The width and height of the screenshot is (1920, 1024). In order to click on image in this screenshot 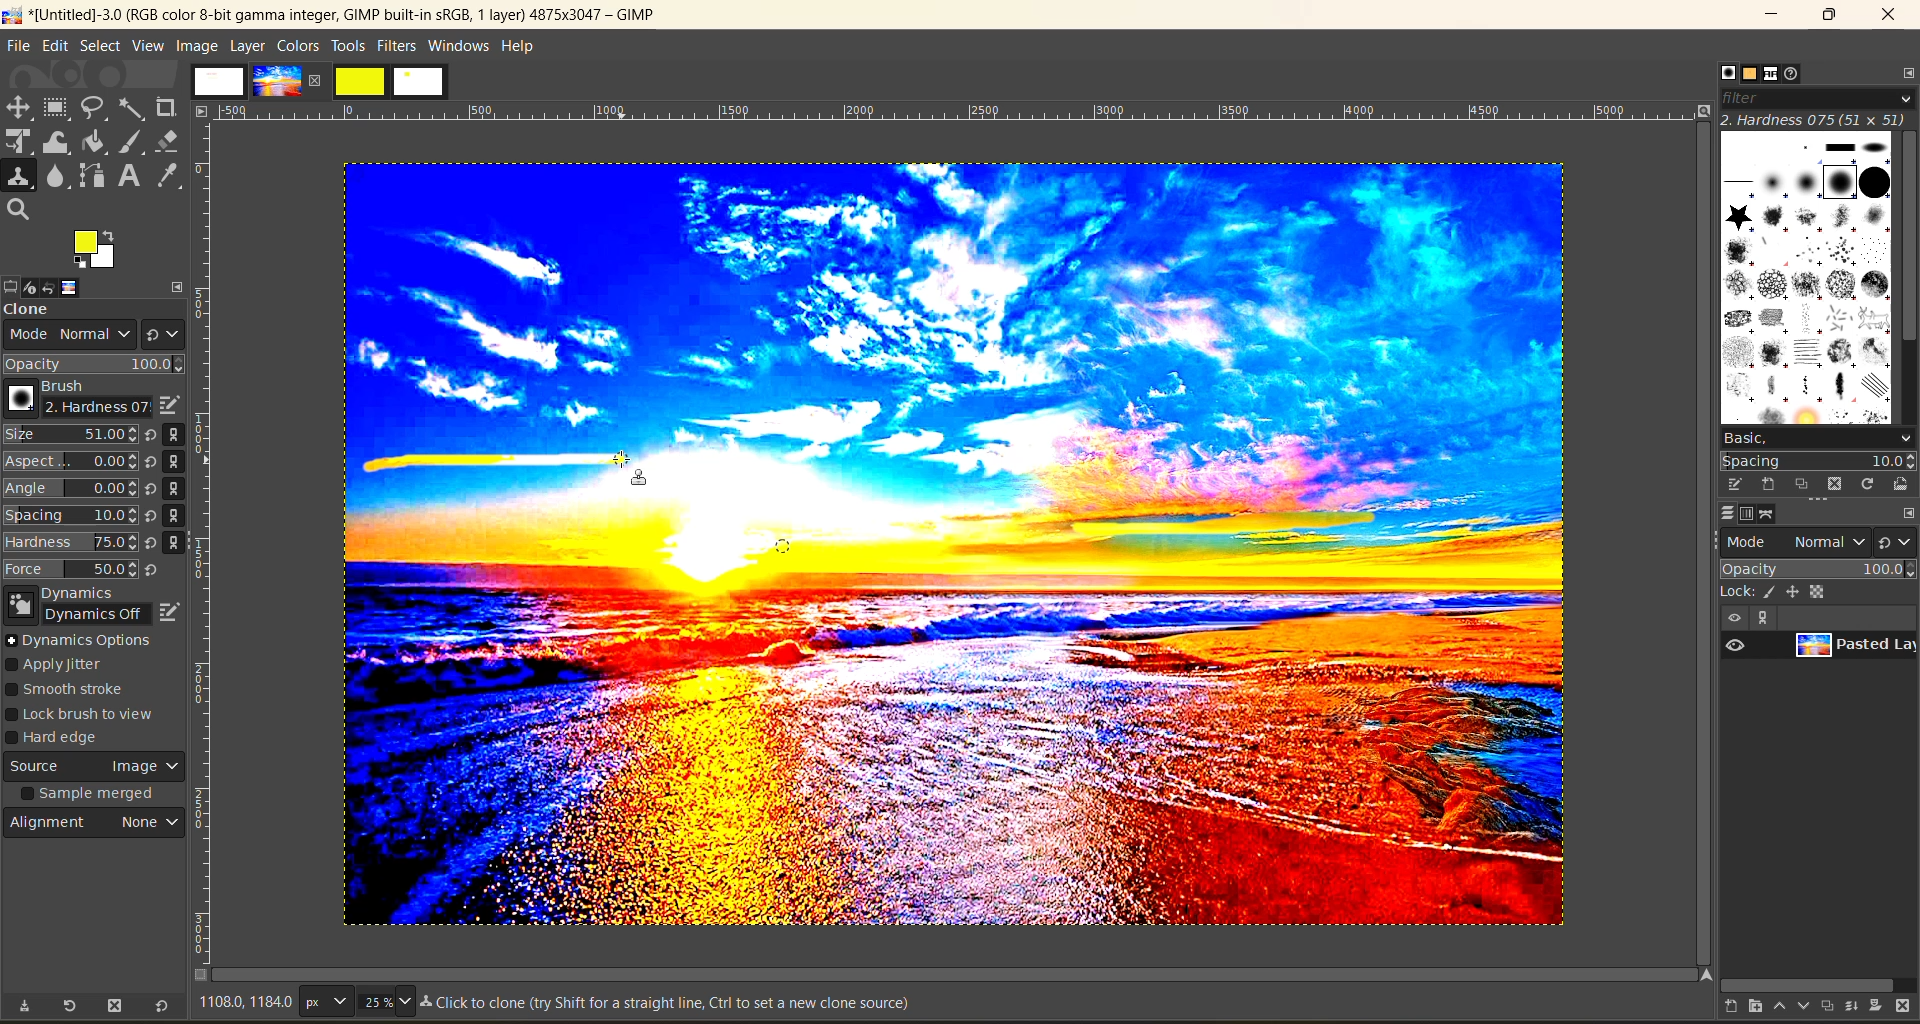, I will do `click(195, 45)`.